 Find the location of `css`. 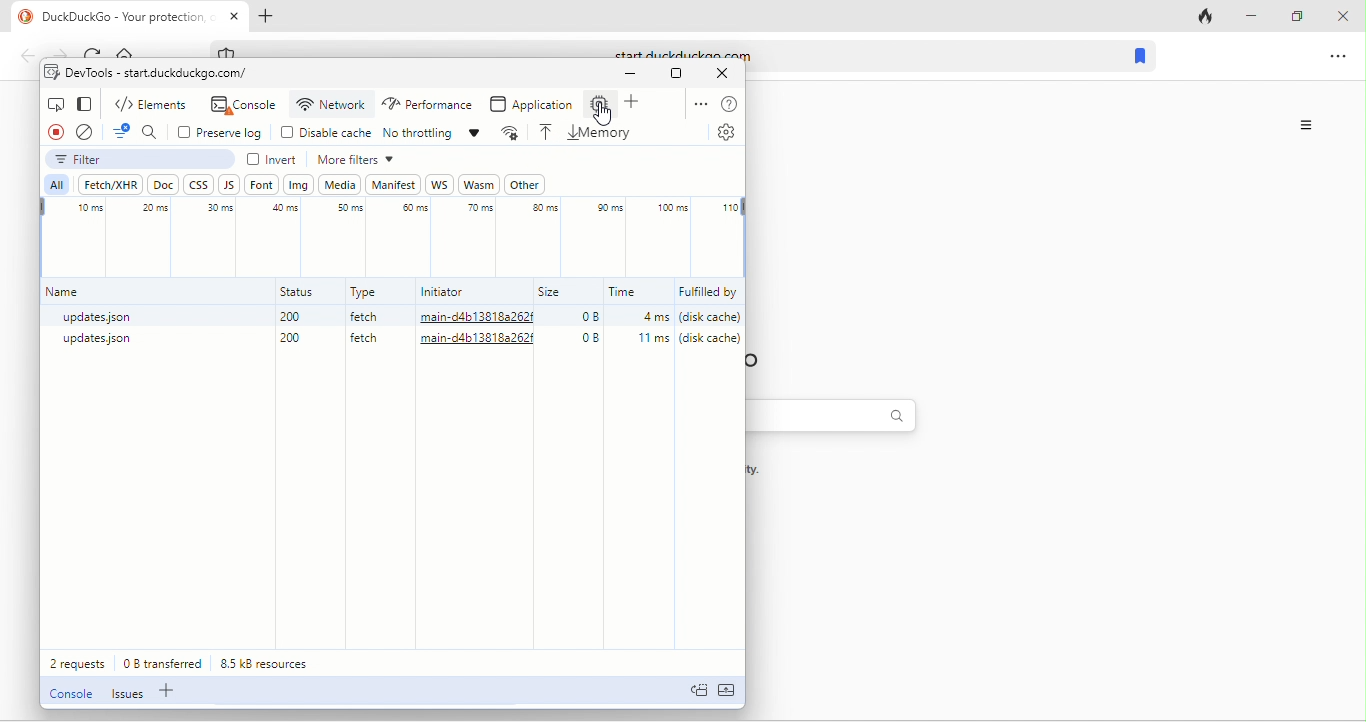

css is located at coordinates (202, 183).